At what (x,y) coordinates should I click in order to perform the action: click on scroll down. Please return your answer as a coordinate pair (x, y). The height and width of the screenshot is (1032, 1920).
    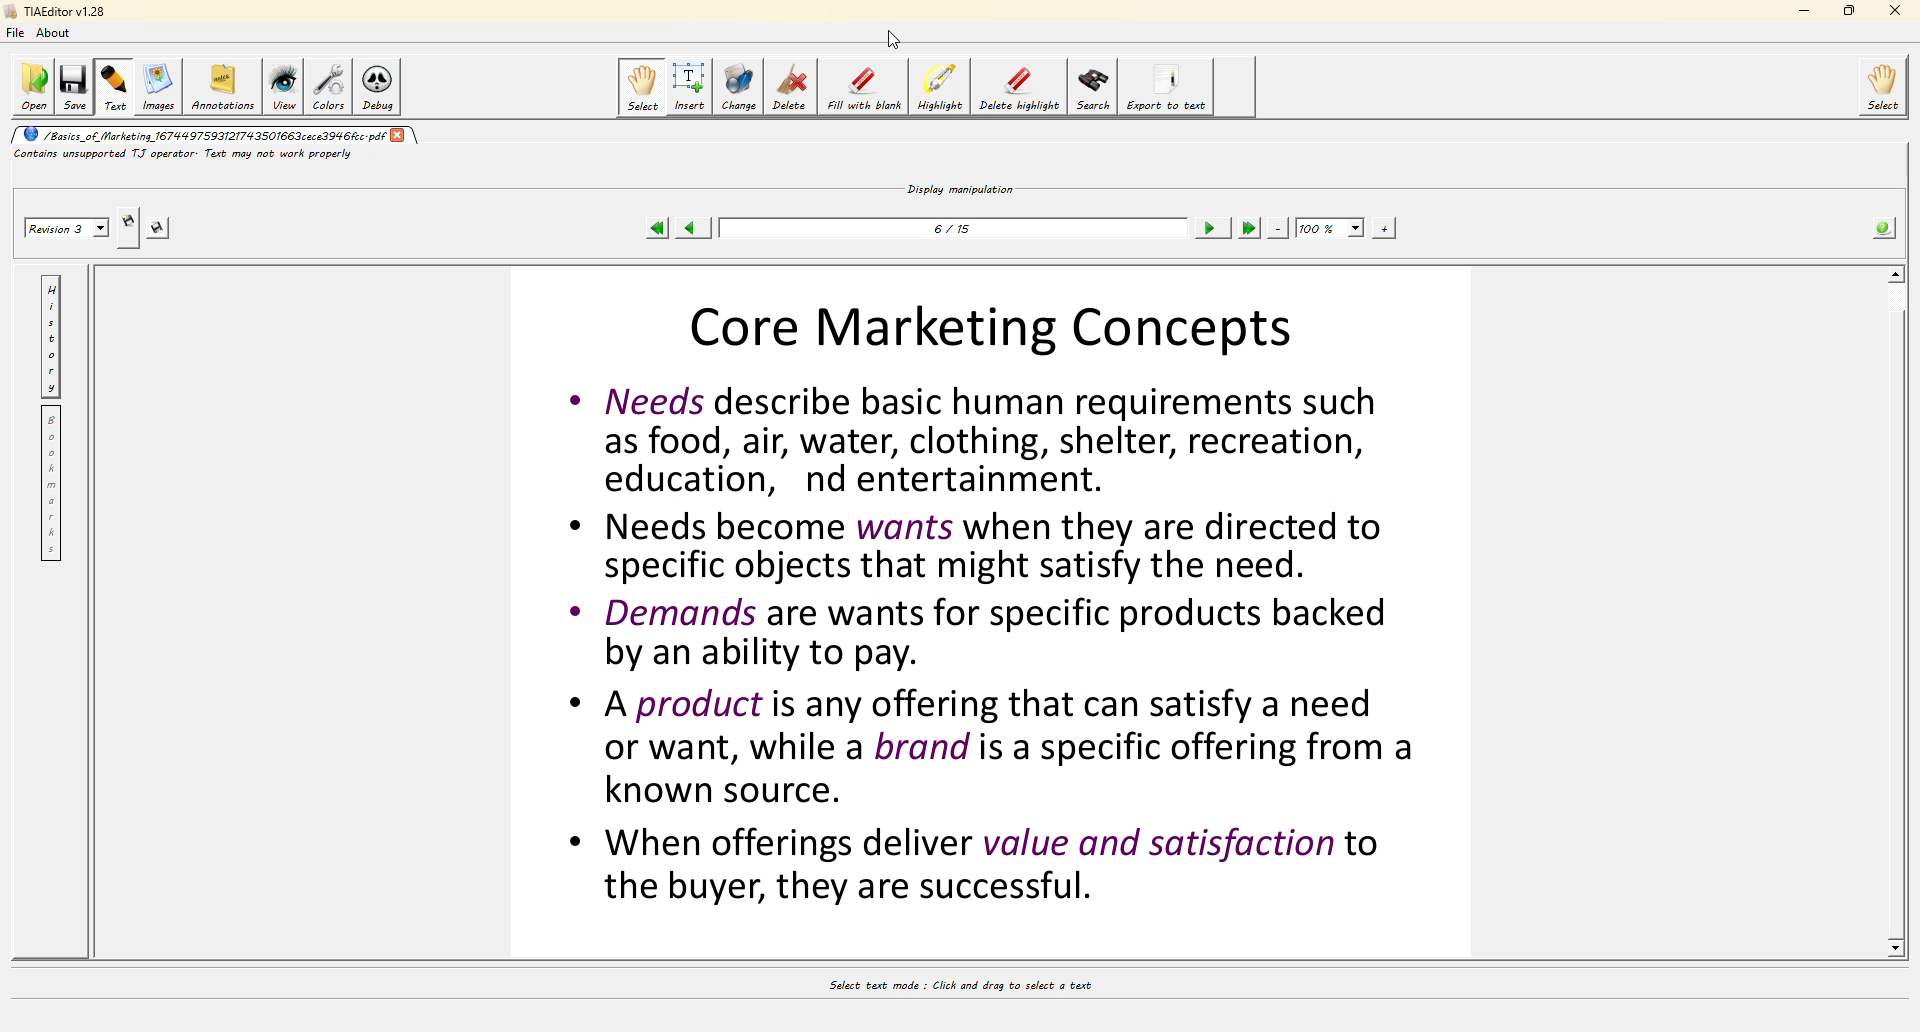
    Looking at the image, I should click on (1899, 948).